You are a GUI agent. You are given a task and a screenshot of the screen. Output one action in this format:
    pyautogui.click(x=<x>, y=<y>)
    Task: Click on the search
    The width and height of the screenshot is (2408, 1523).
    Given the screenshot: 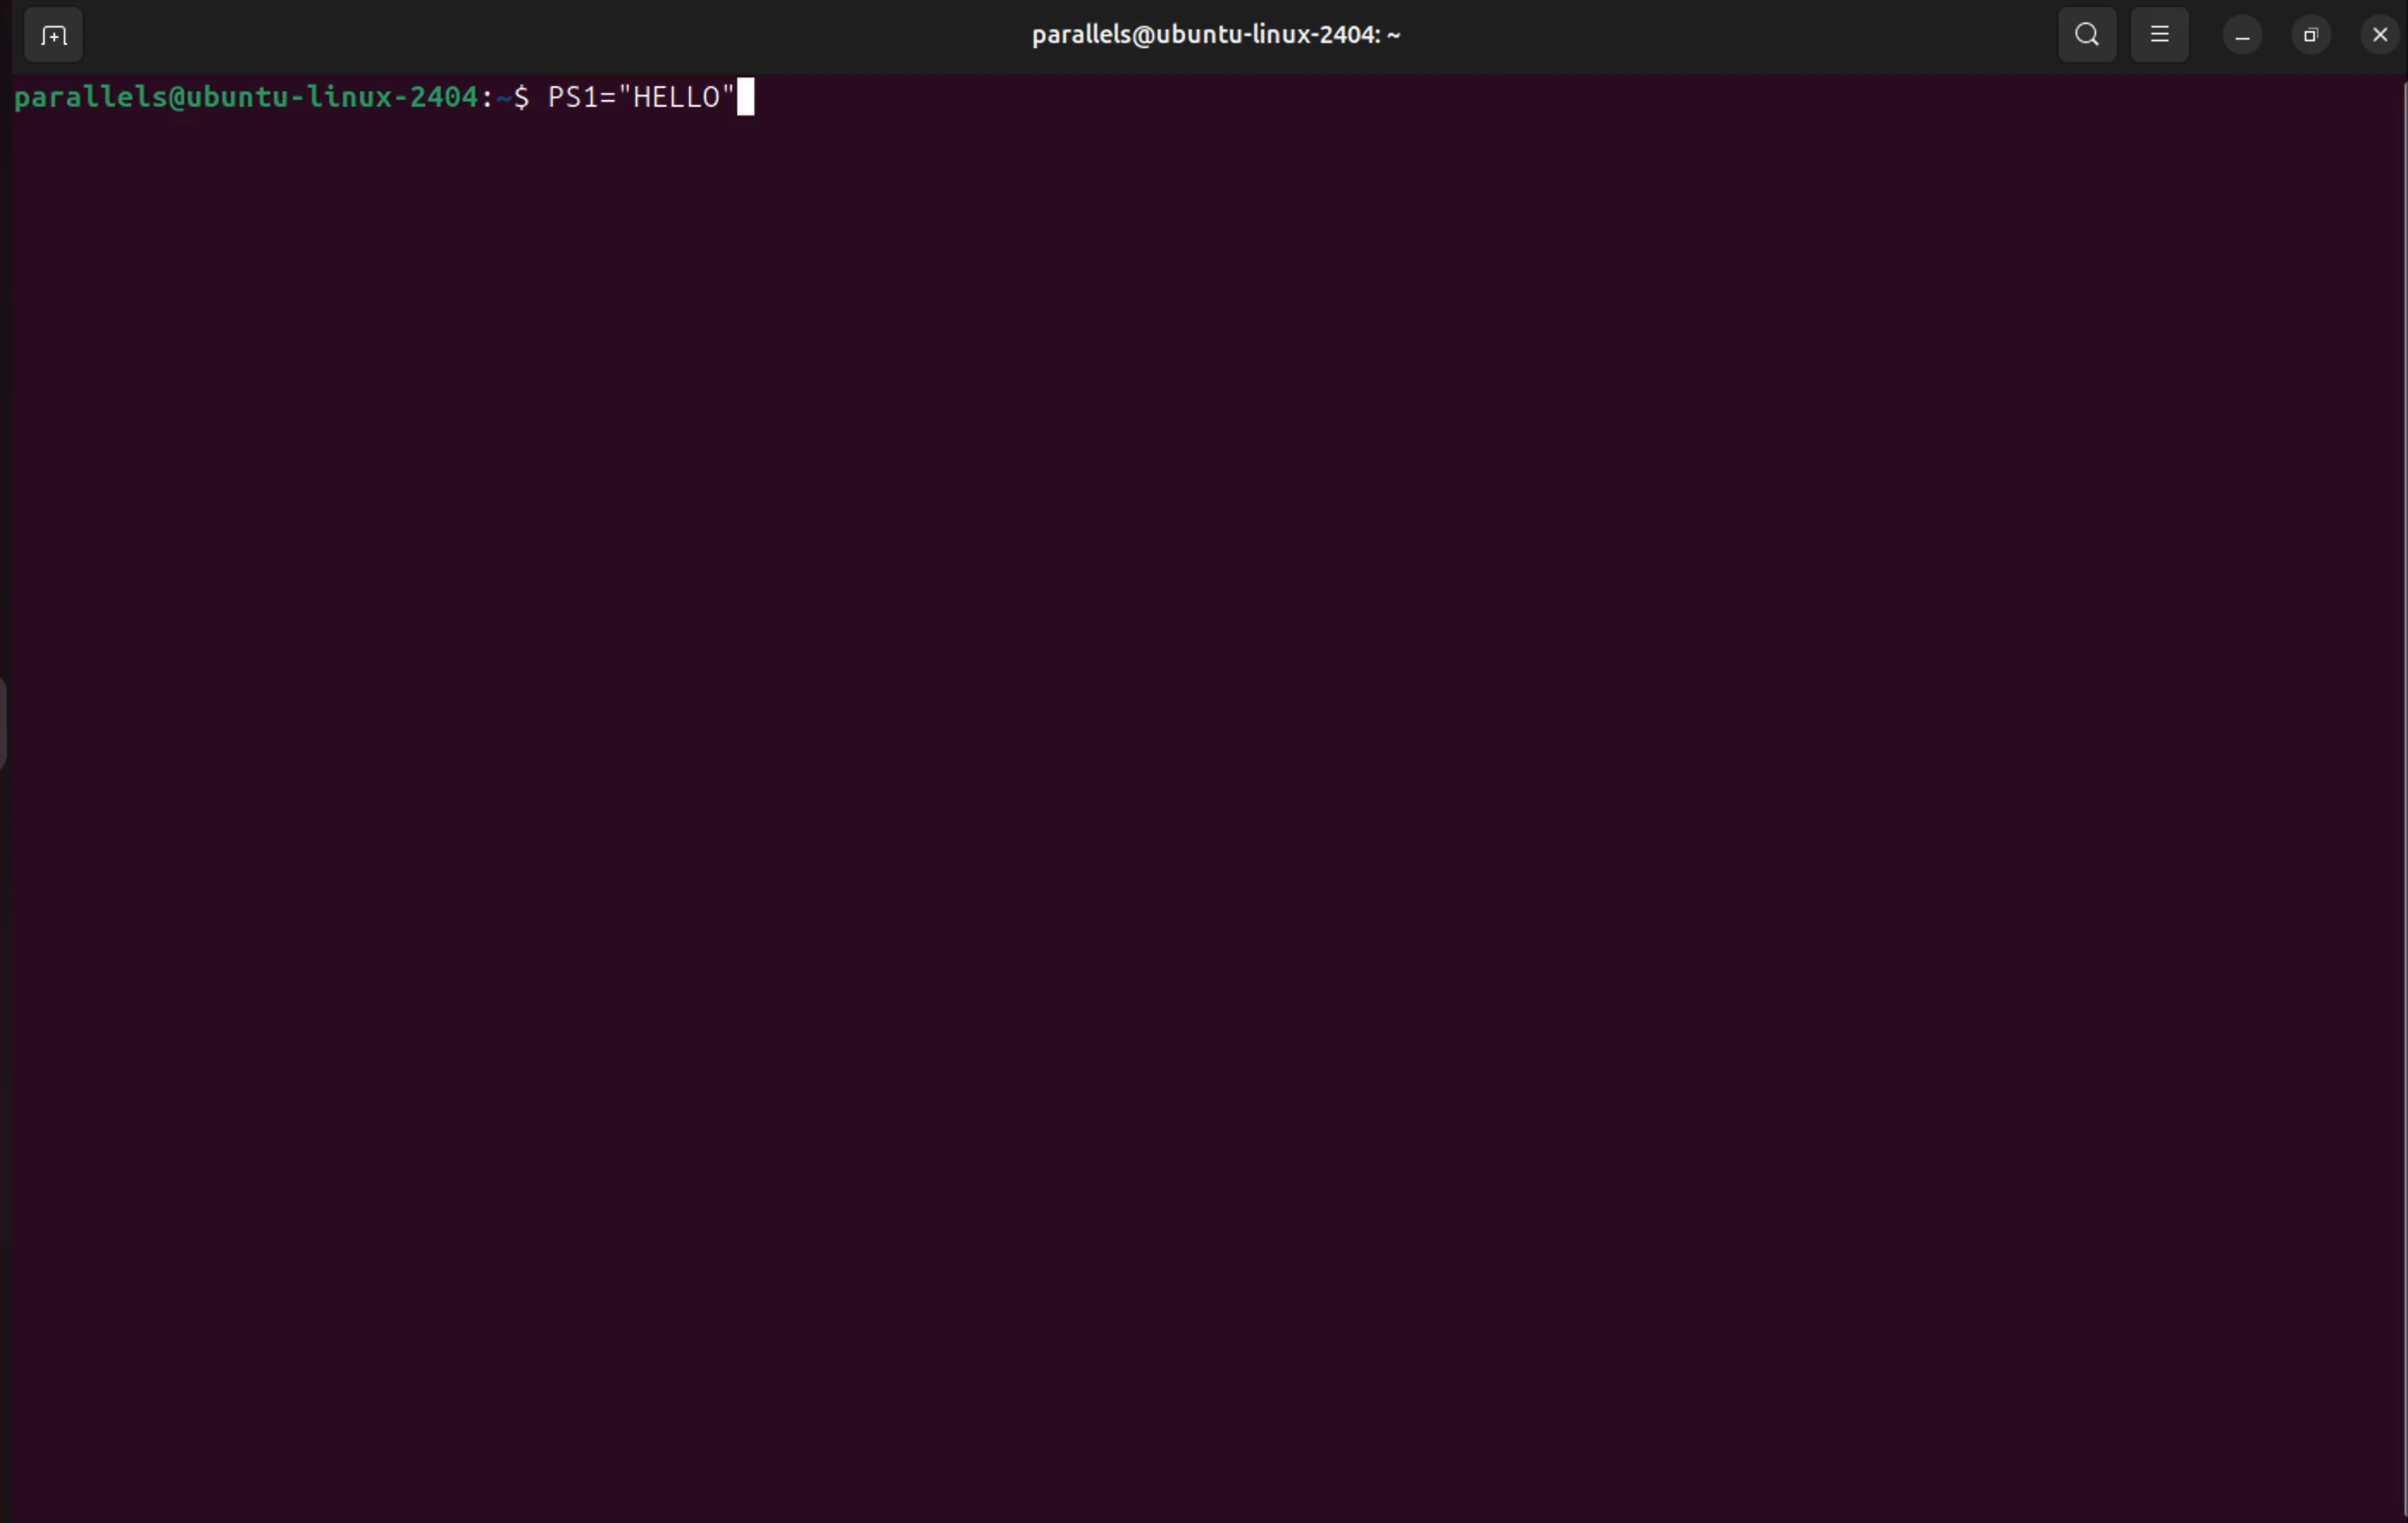 What is the action you would take?
    pyautogui.click(x=2082, y=36)
    